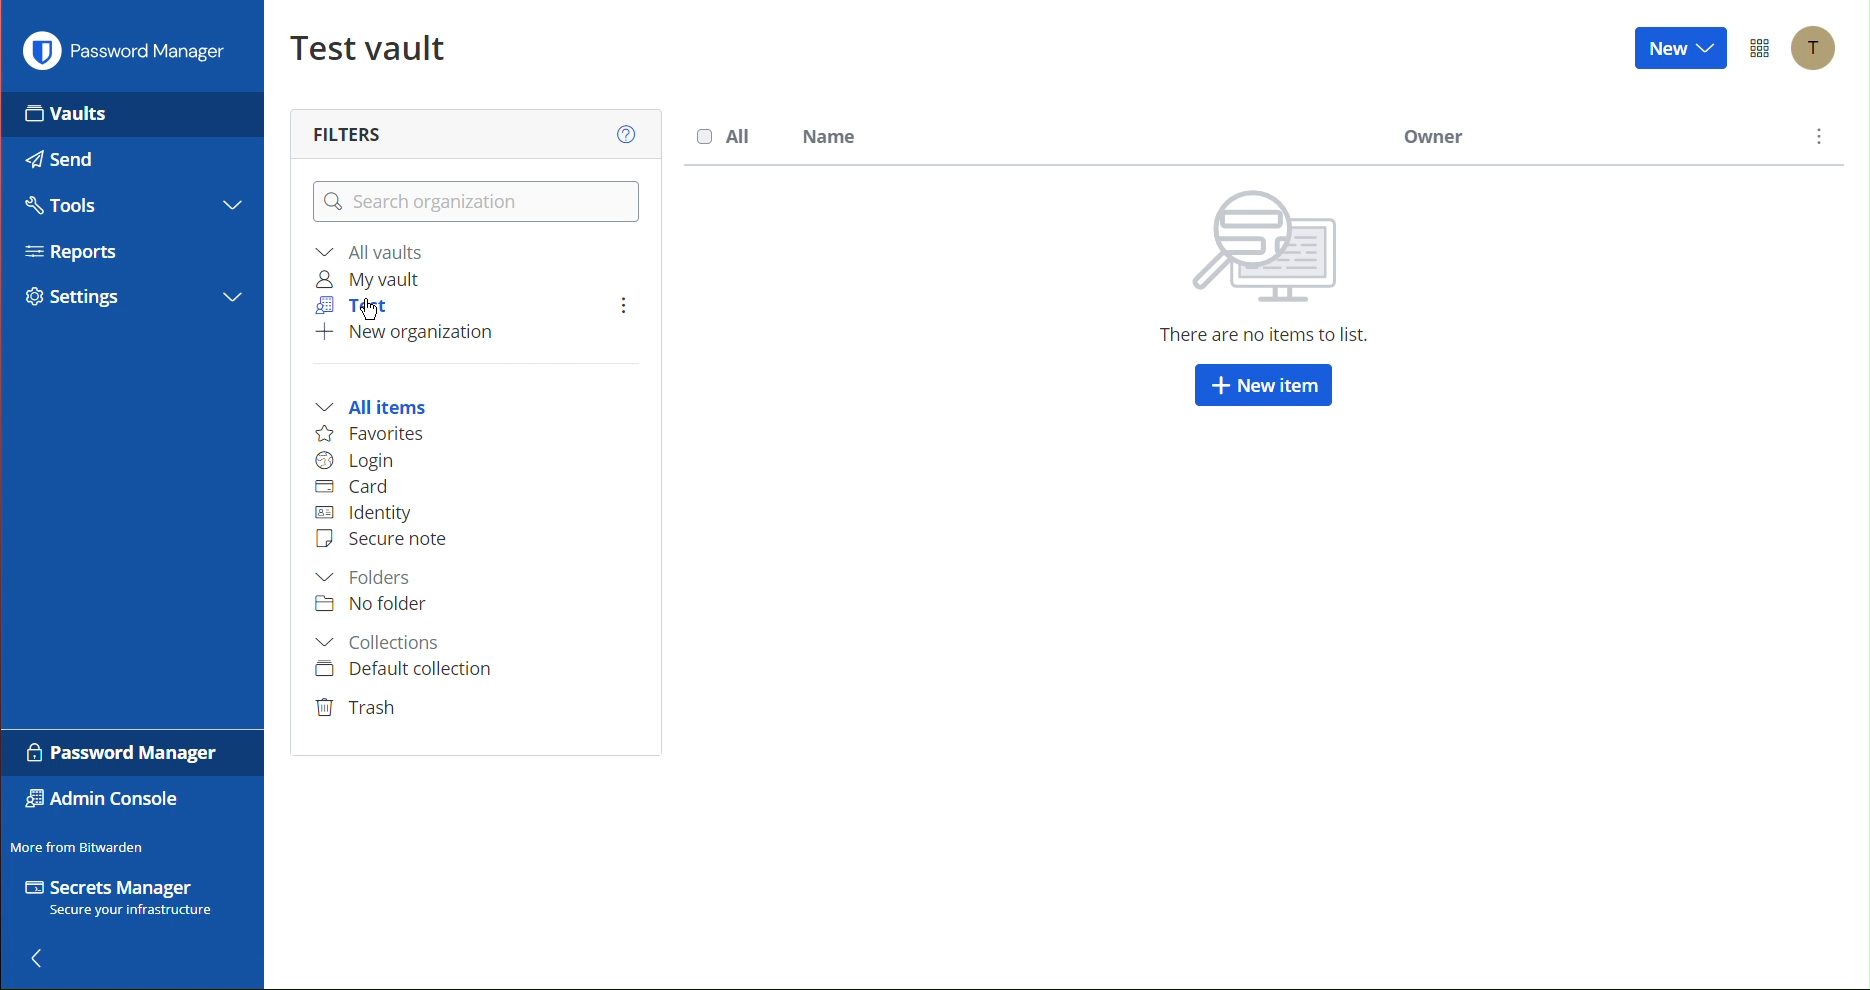  I want to click on More, so click(1814, 139).